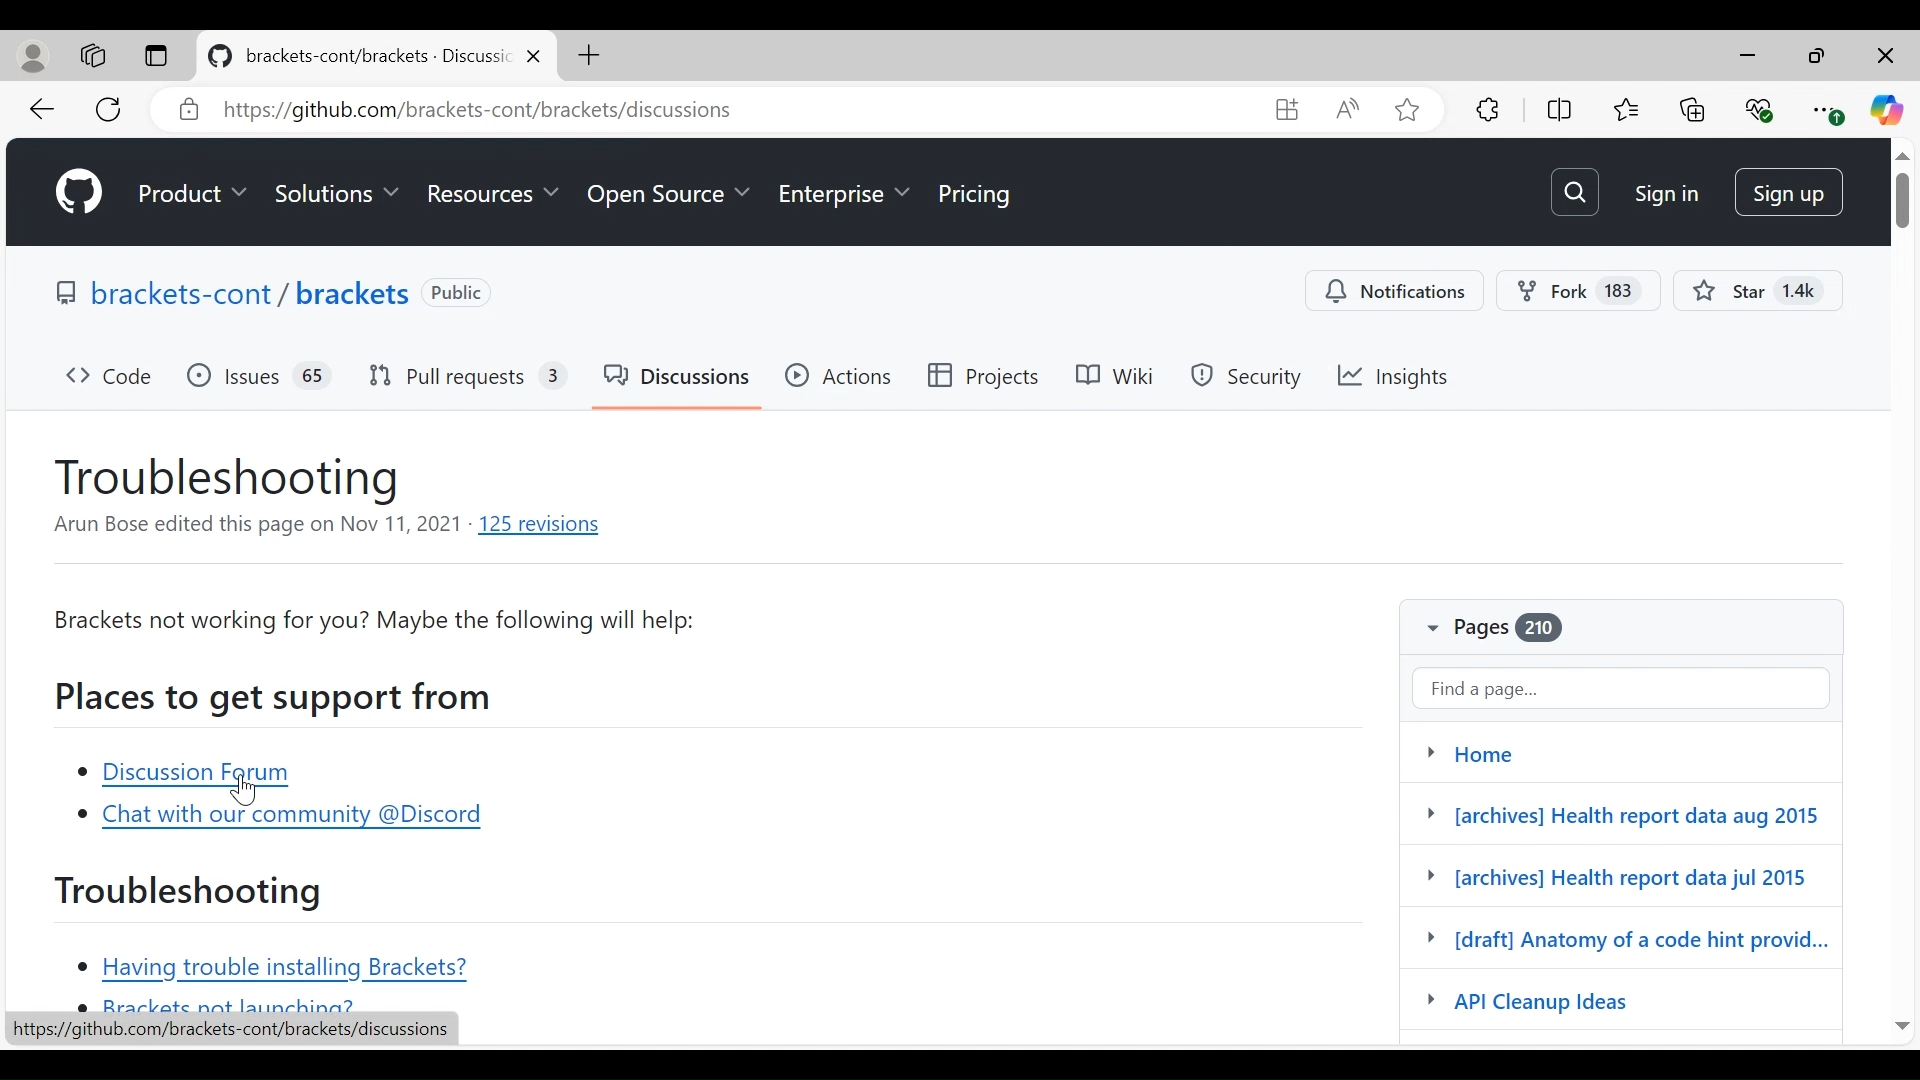 The width and height of the screenshot is (1920, 1080). Describe the element at coordinates (1887, 57) in the screenshot. I see `Close ` at that location.